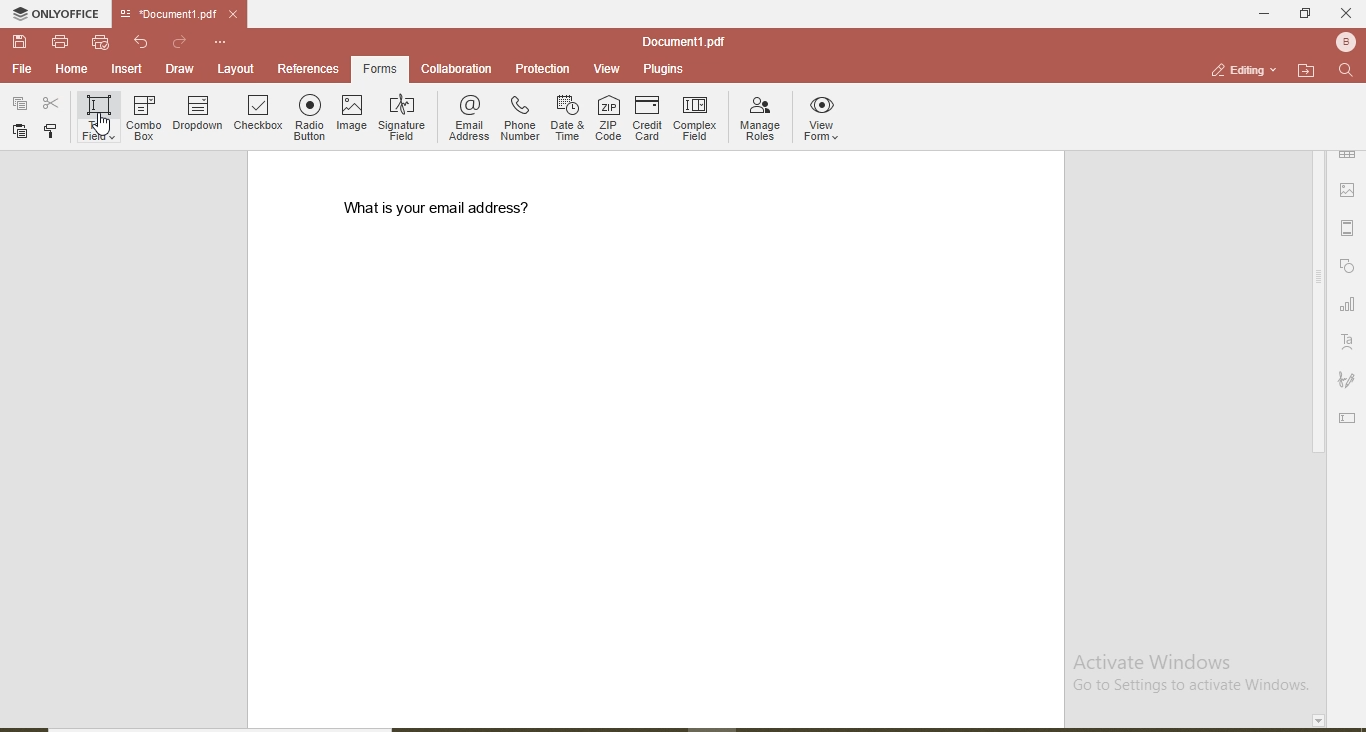  I want to click on home, so click(68, 69).